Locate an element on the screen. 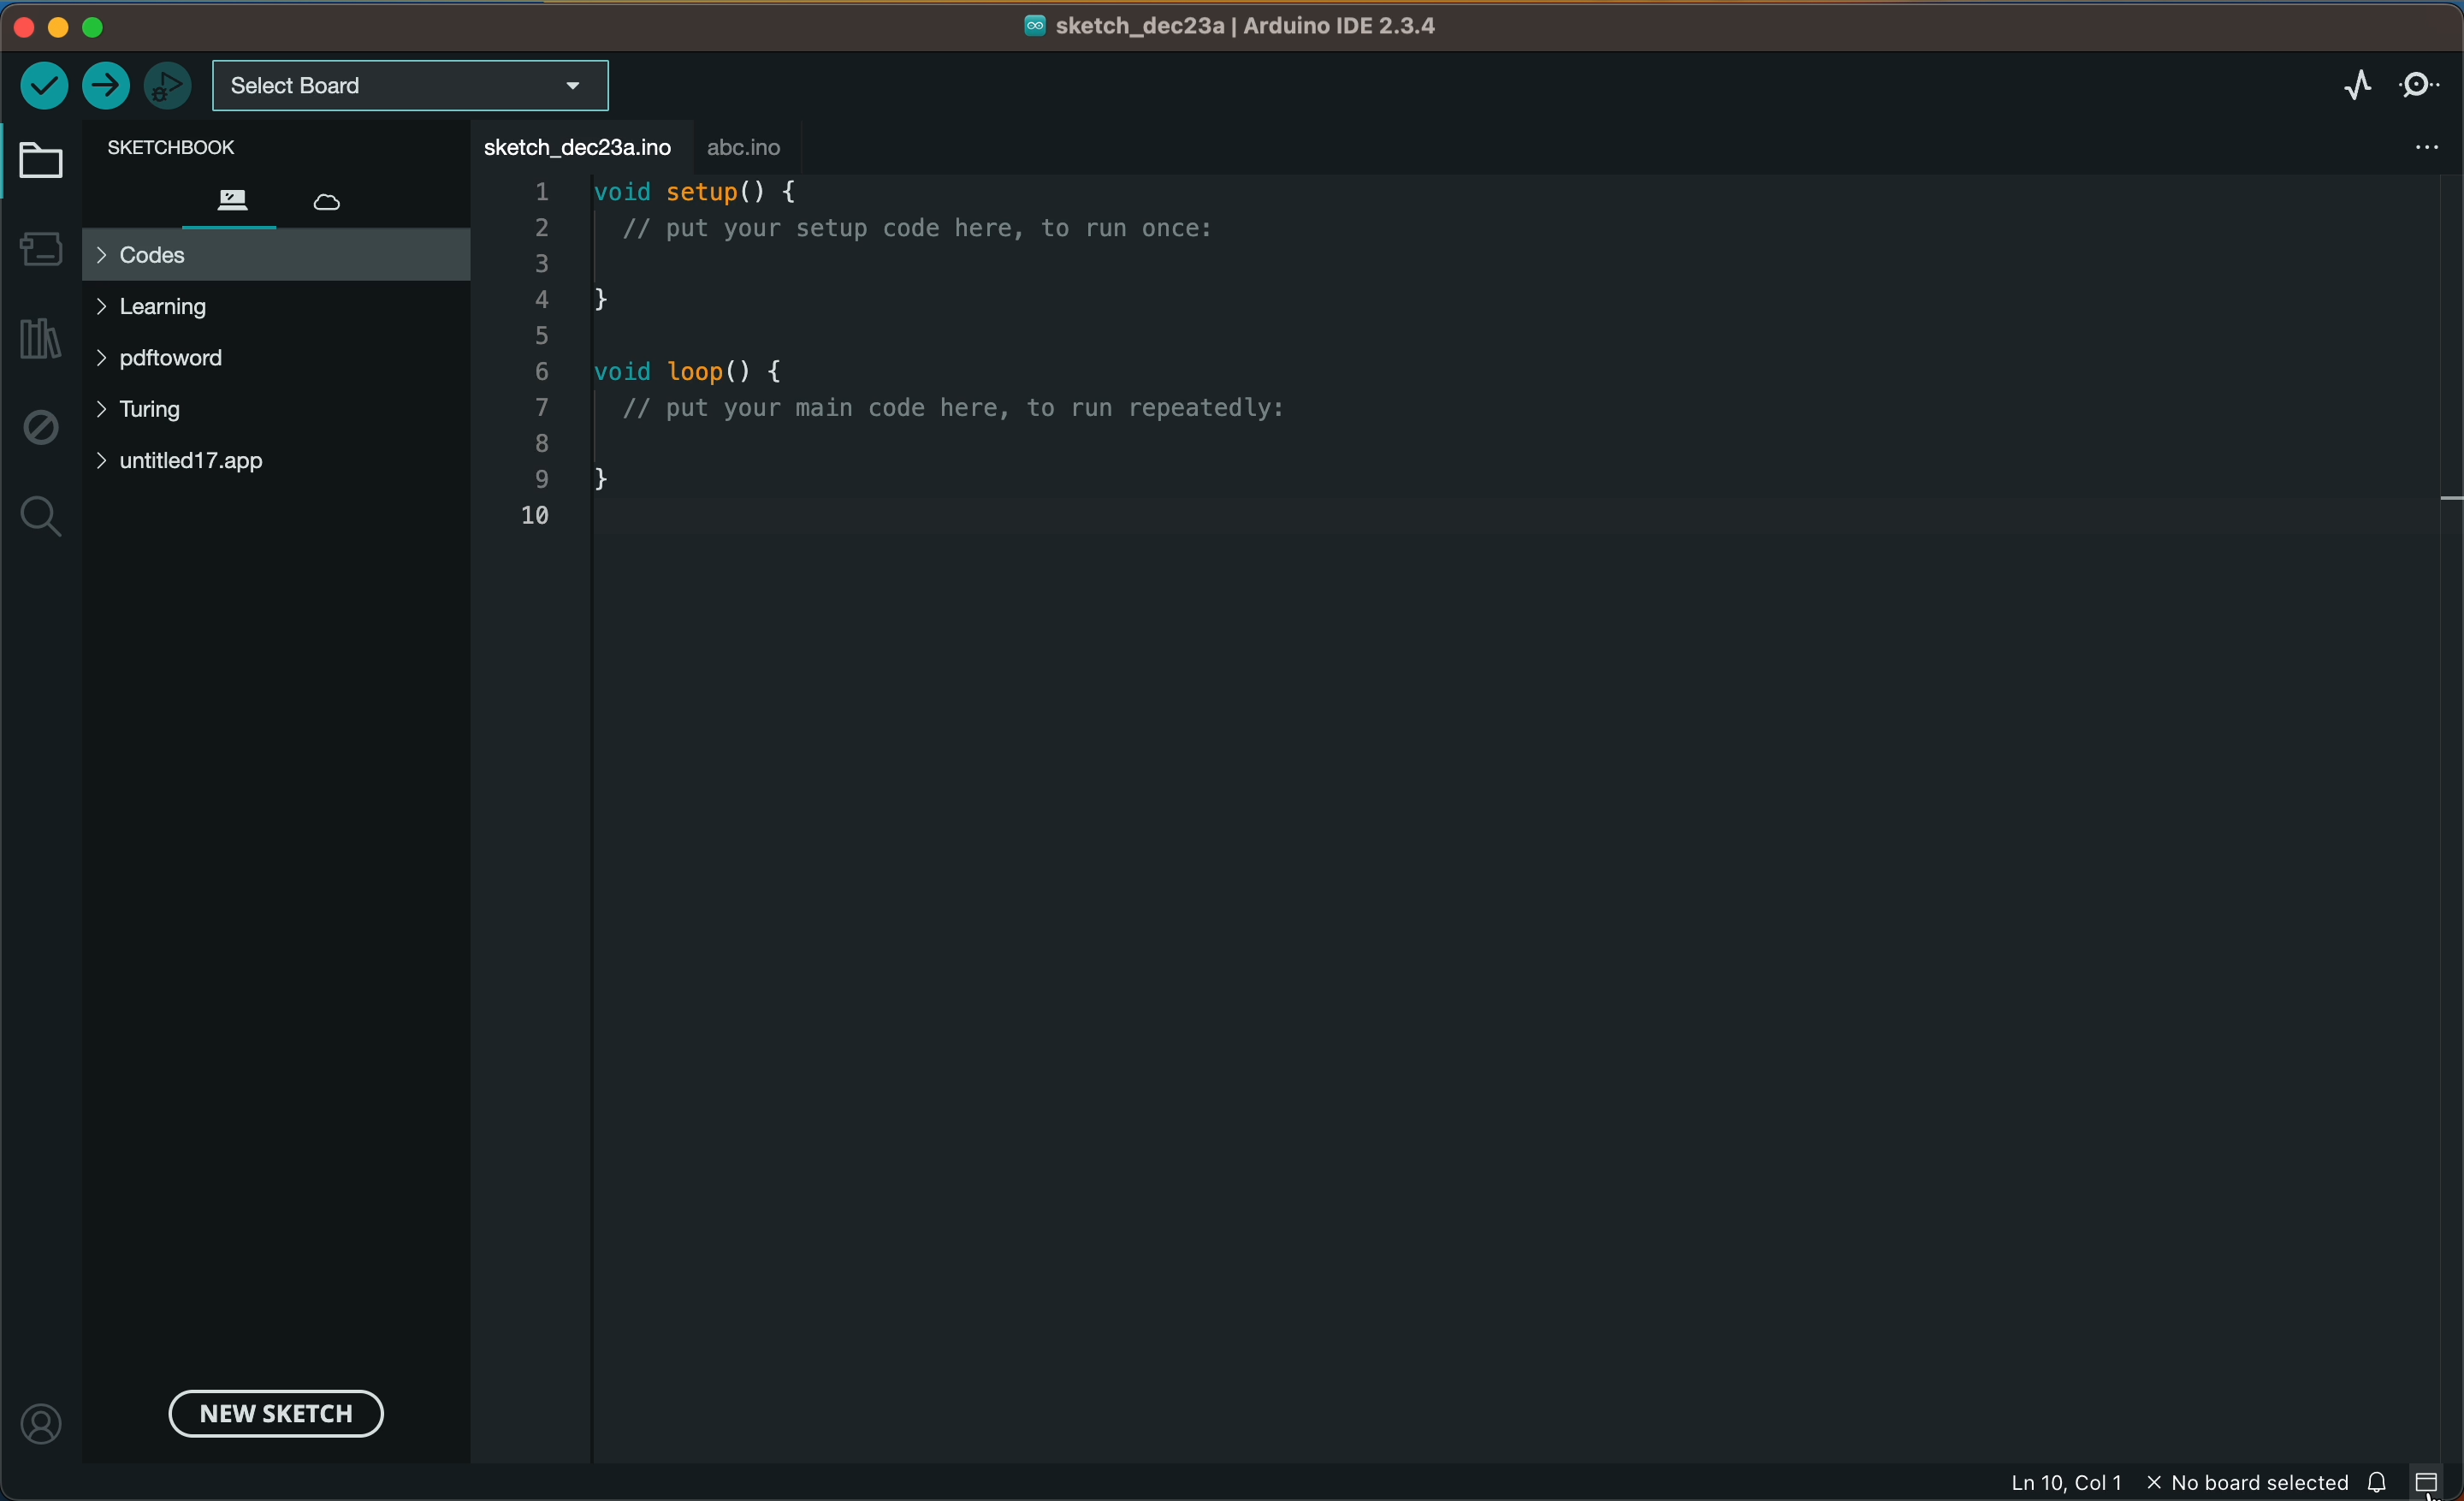 The height and width of the screenshot is (1501, 2464). folder is located at coordinates (36, 157).